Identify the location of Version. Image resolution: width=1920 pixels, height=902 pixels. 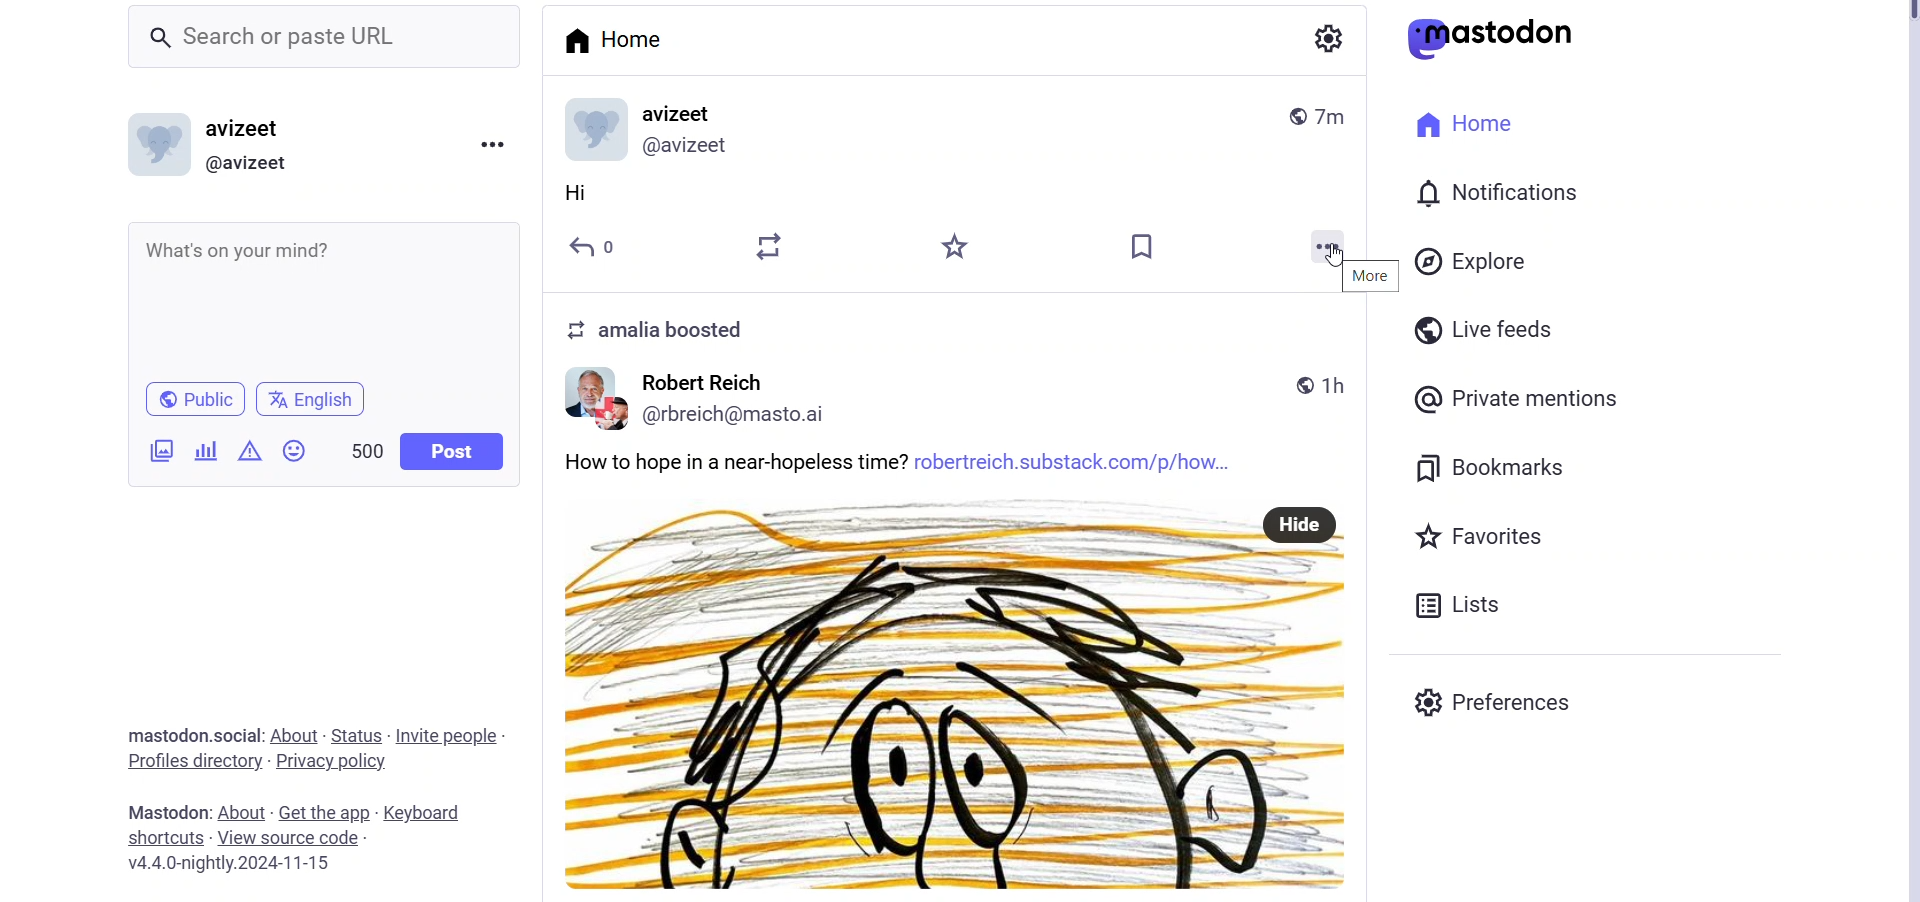
(236, 865).